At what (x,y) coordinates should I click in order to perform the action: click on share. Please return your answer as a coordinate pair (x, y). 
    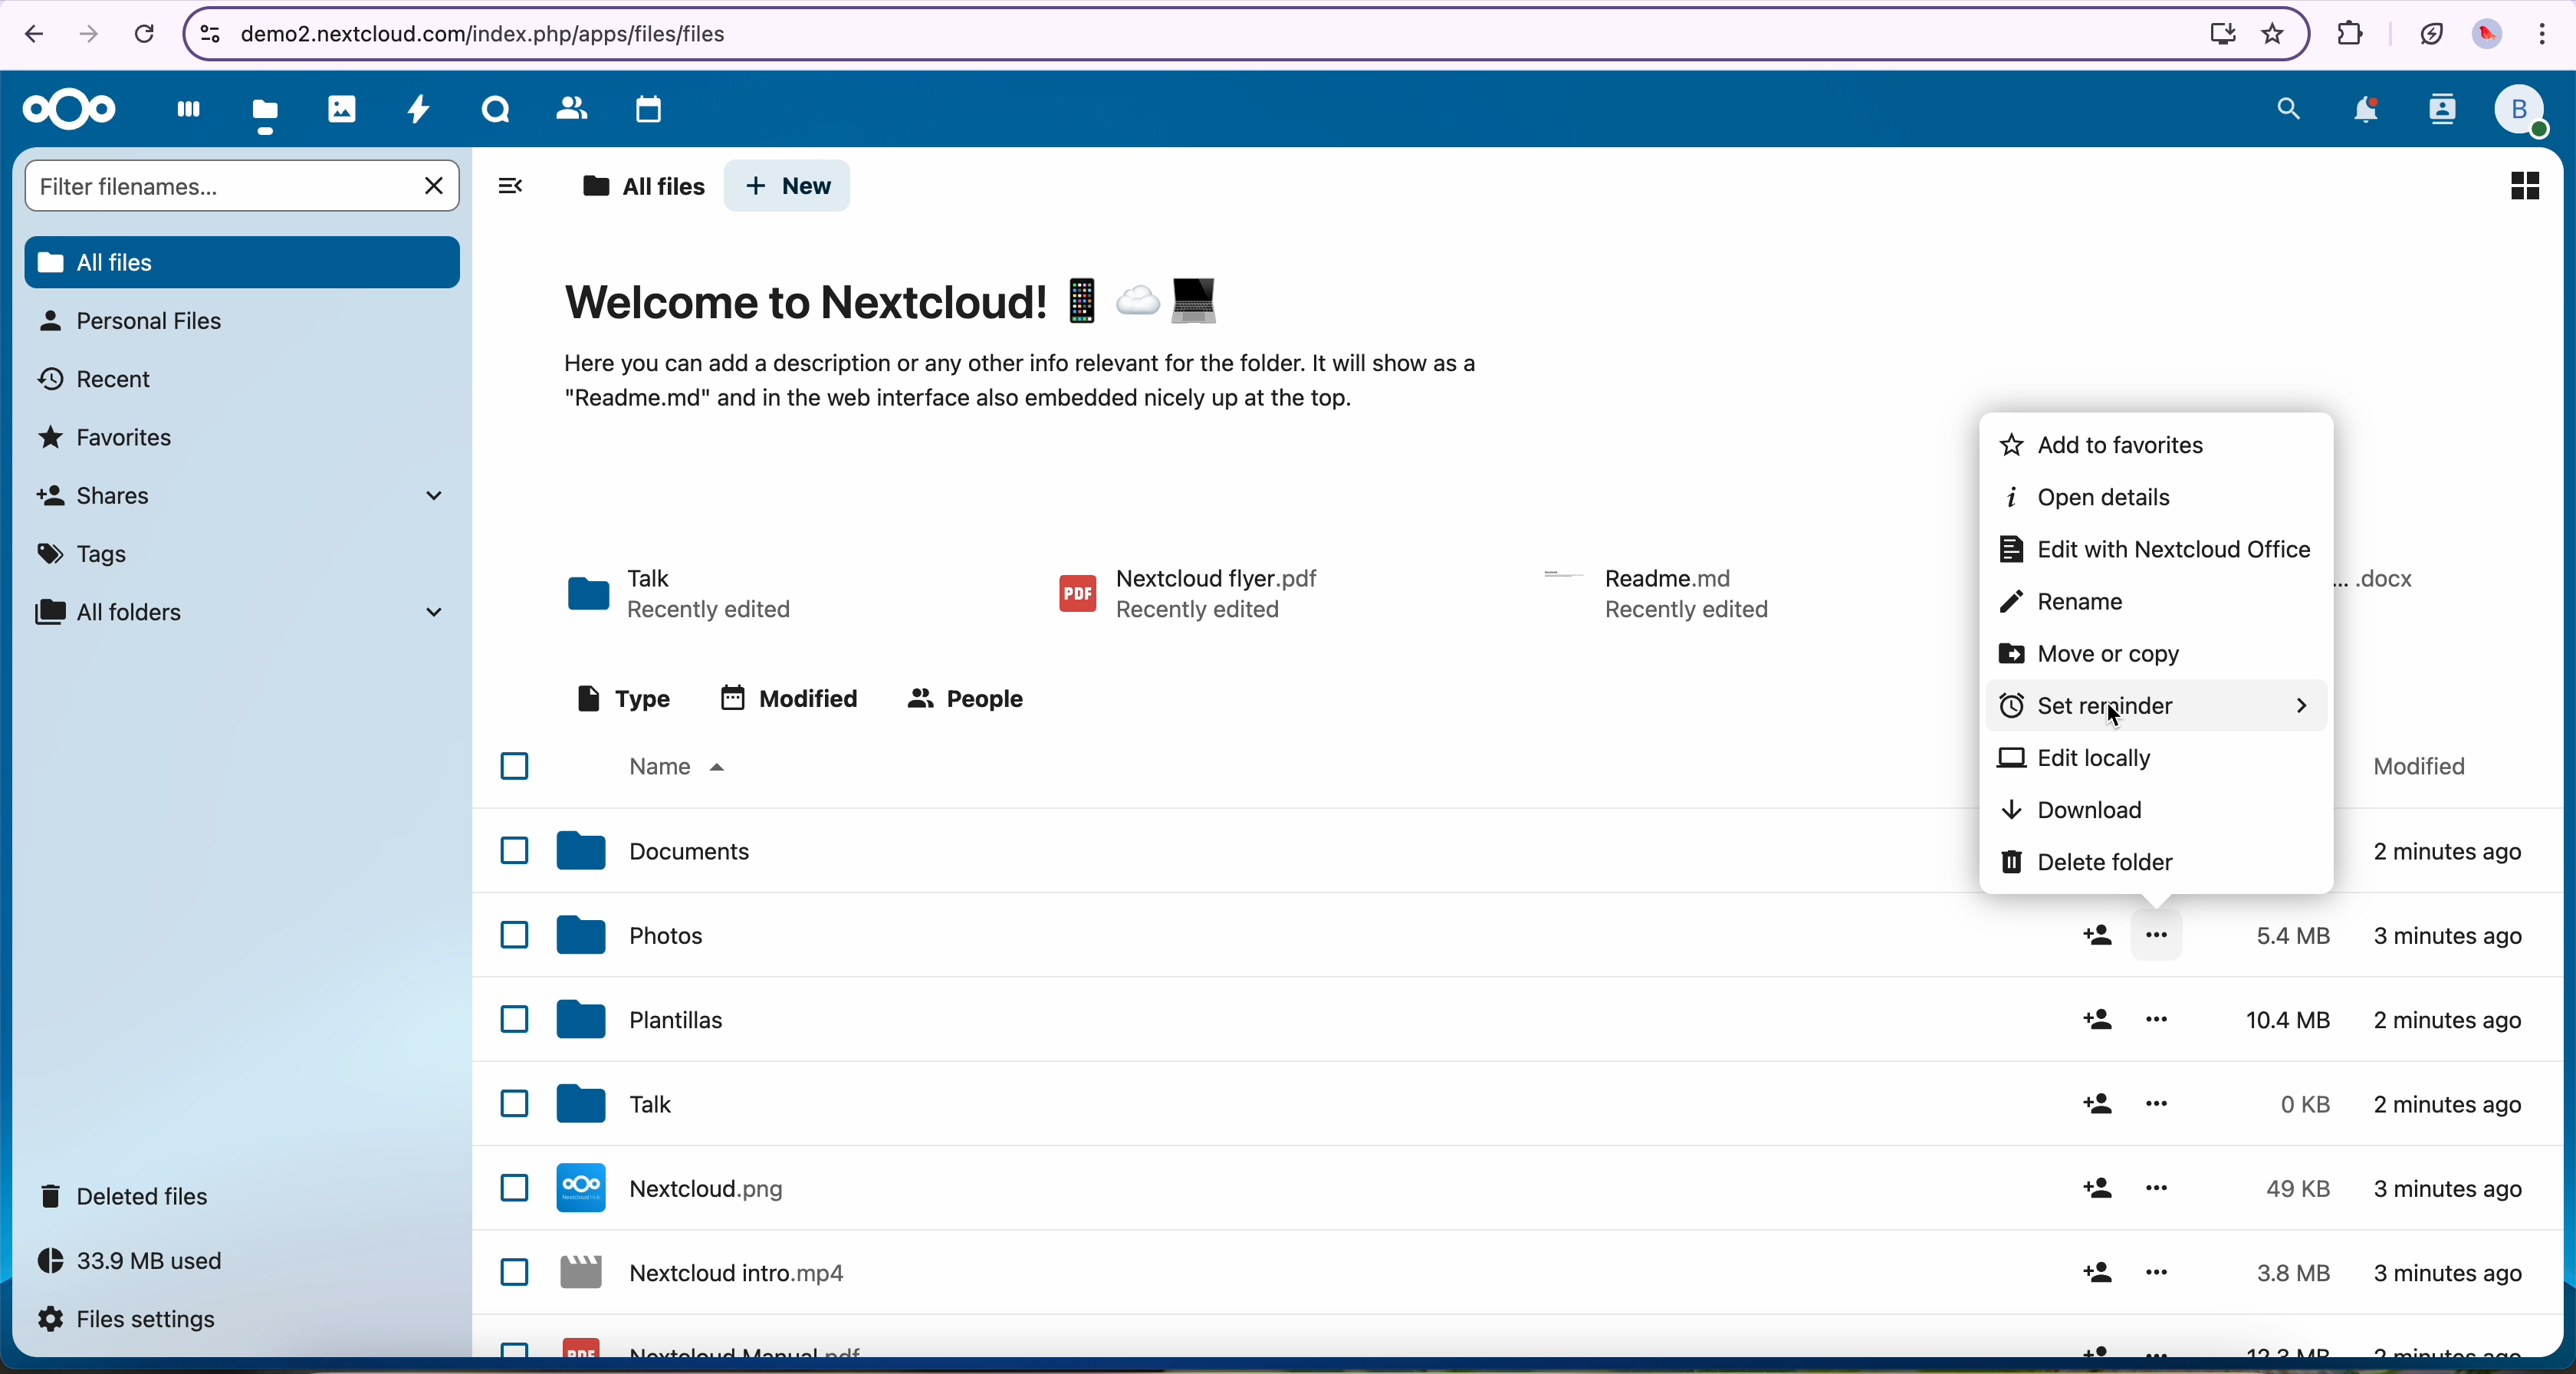
    Looking at the image, I should click on (2099, 1344).